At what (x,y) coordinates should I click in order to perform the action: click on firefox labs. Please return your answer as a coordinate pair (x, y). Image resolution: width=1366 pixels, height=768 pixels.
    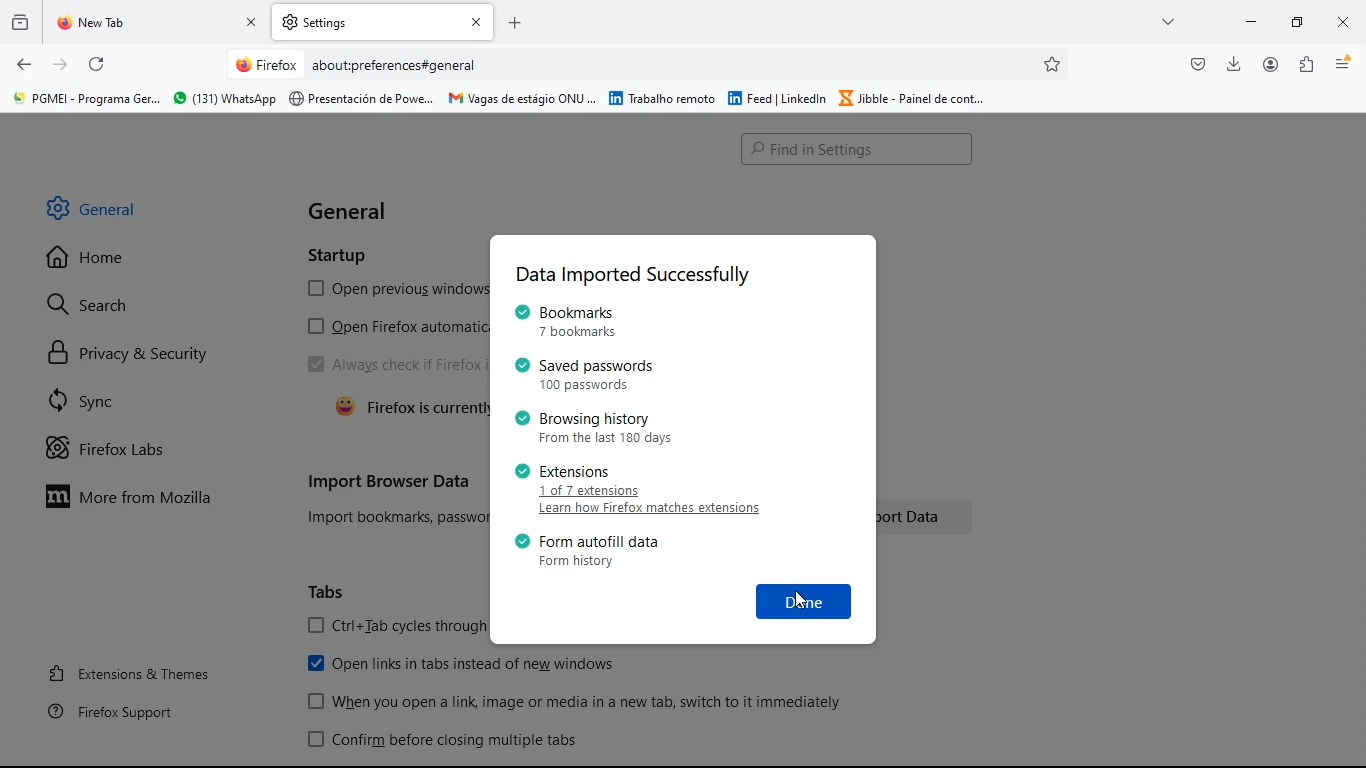
    Looking at the image, I should click on (125, 448).